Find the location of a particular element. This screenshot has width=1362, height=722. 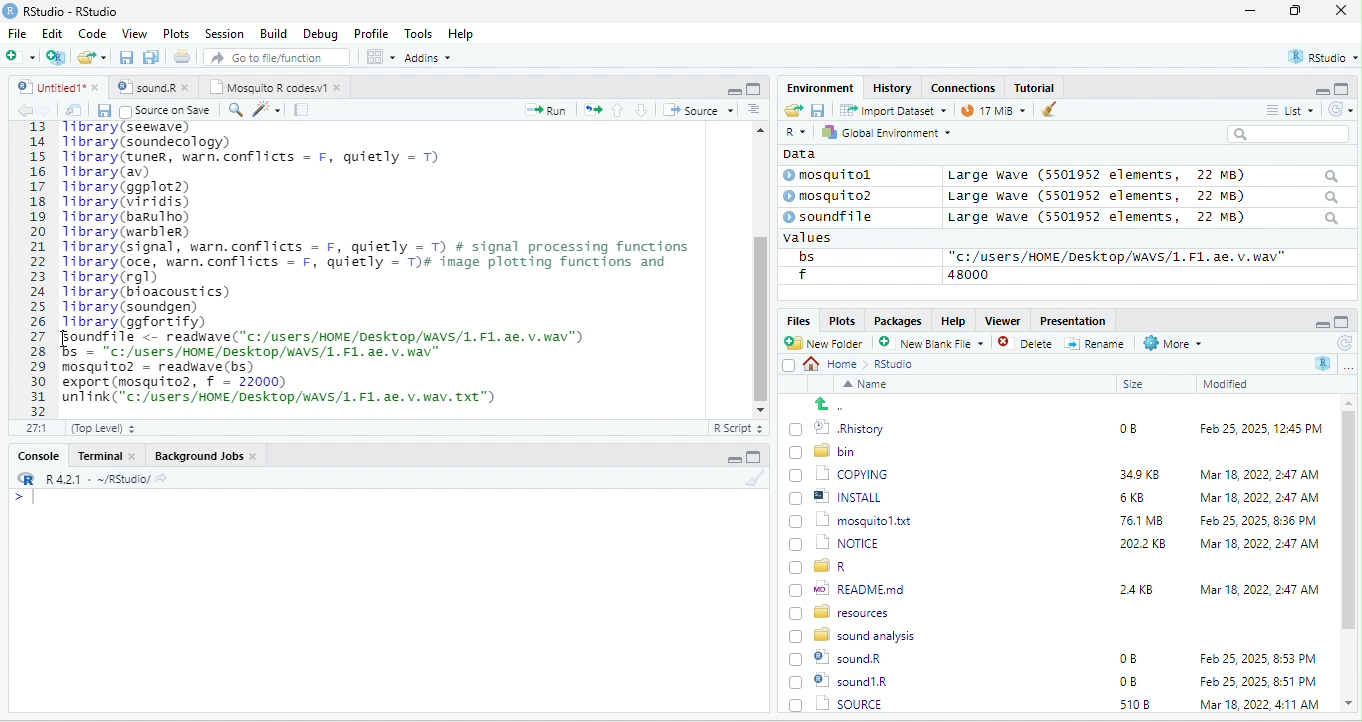

save is located at coordinates (817, 109).